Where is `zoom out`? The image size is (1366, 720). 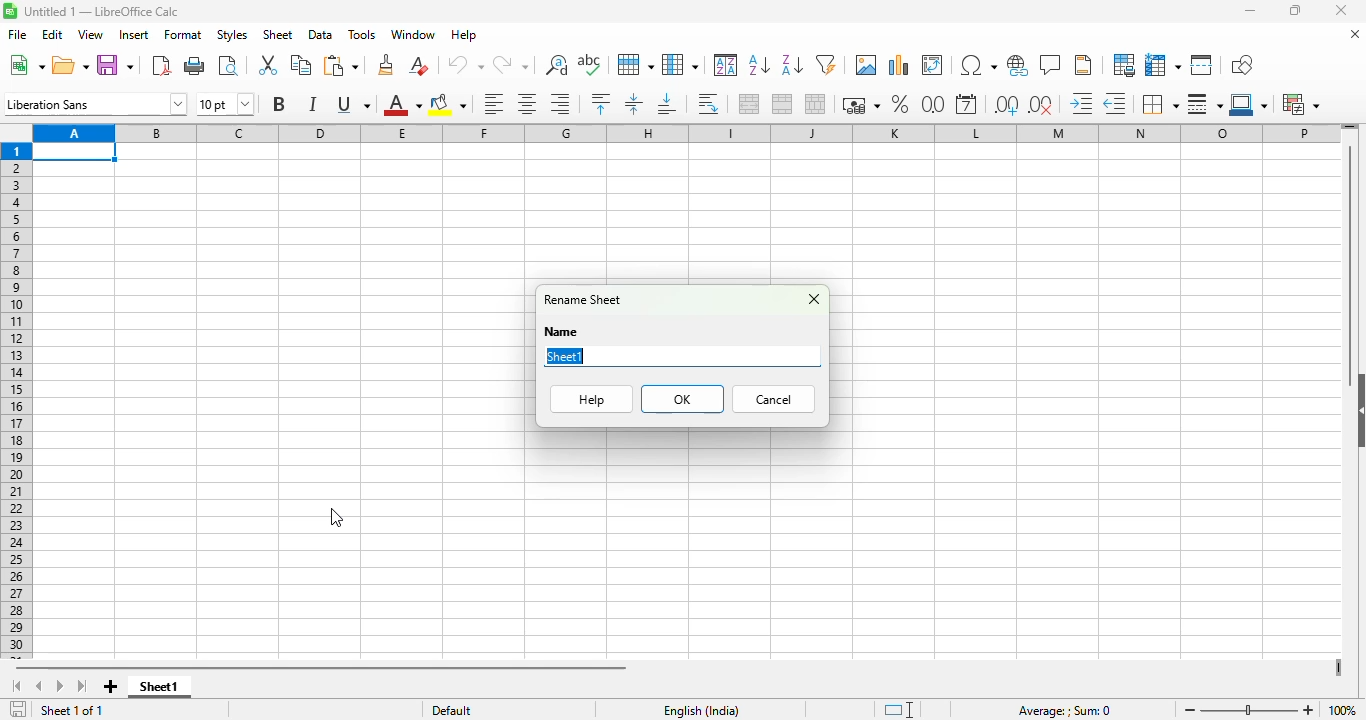 zoom out is located at coordinates (1190, 710).